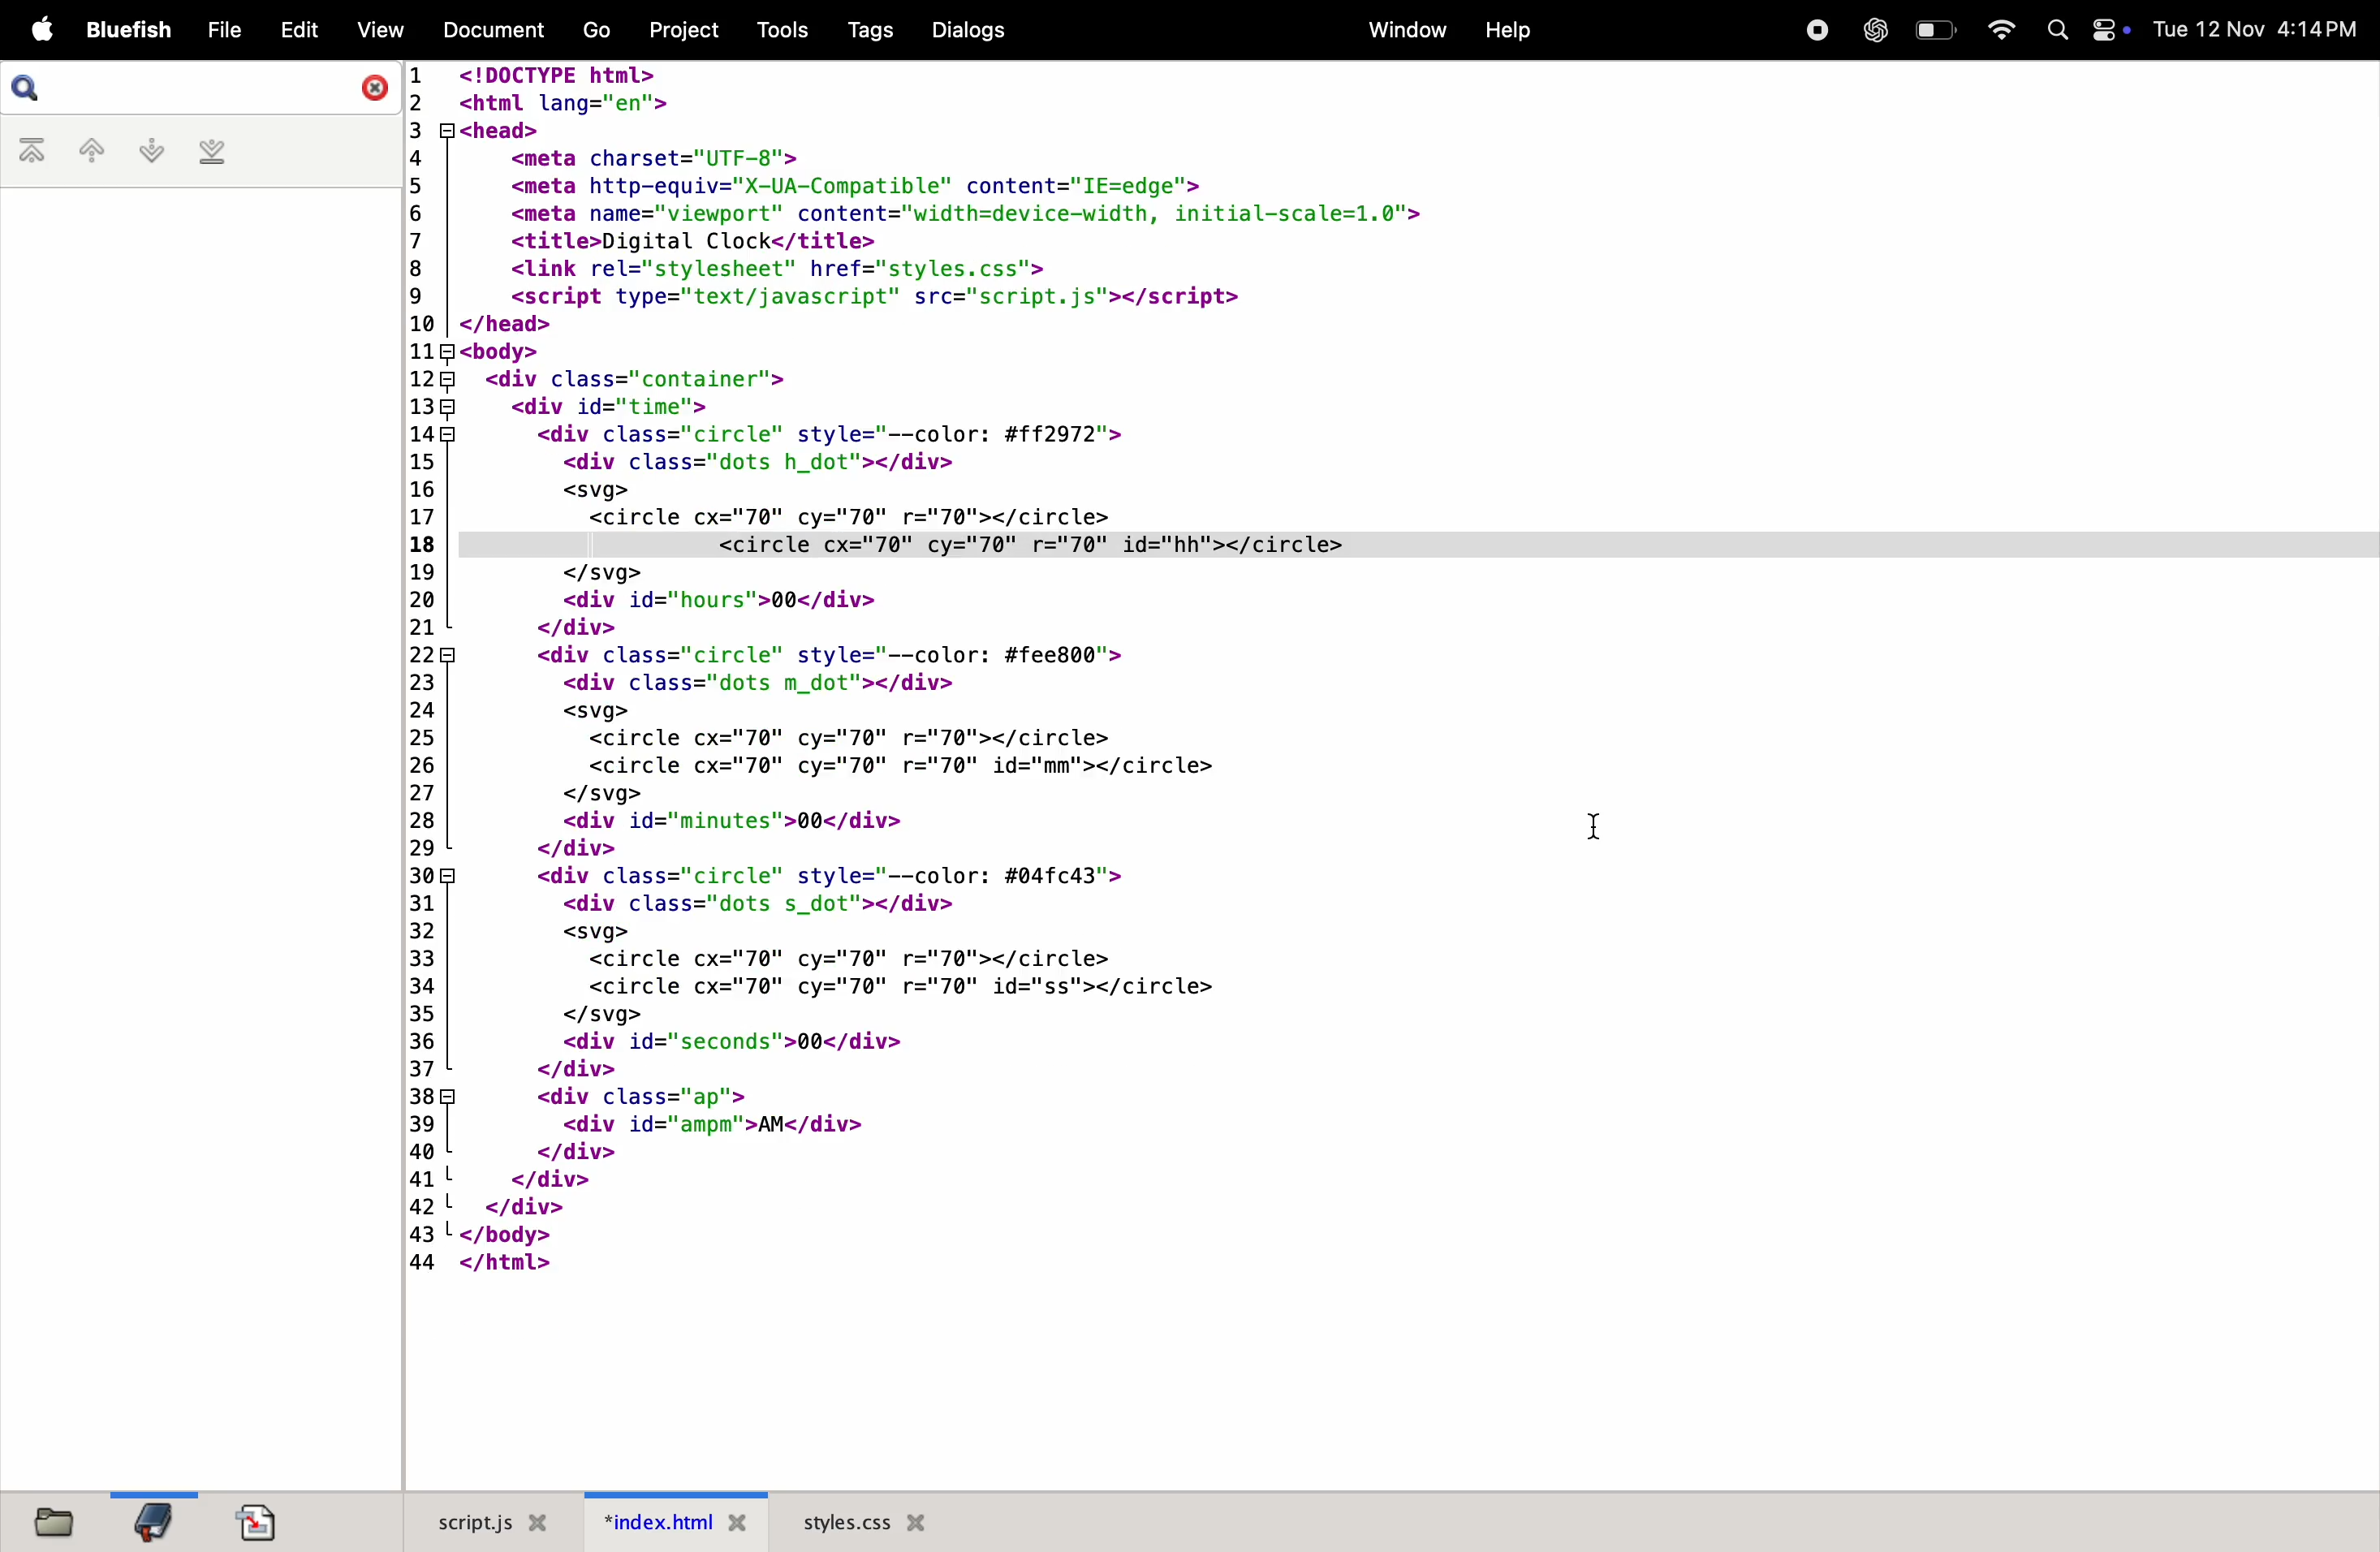 Image resolution: width=2380 pixels, height=1552 pixels. I want to click on last bookmark, so click(209, 153).